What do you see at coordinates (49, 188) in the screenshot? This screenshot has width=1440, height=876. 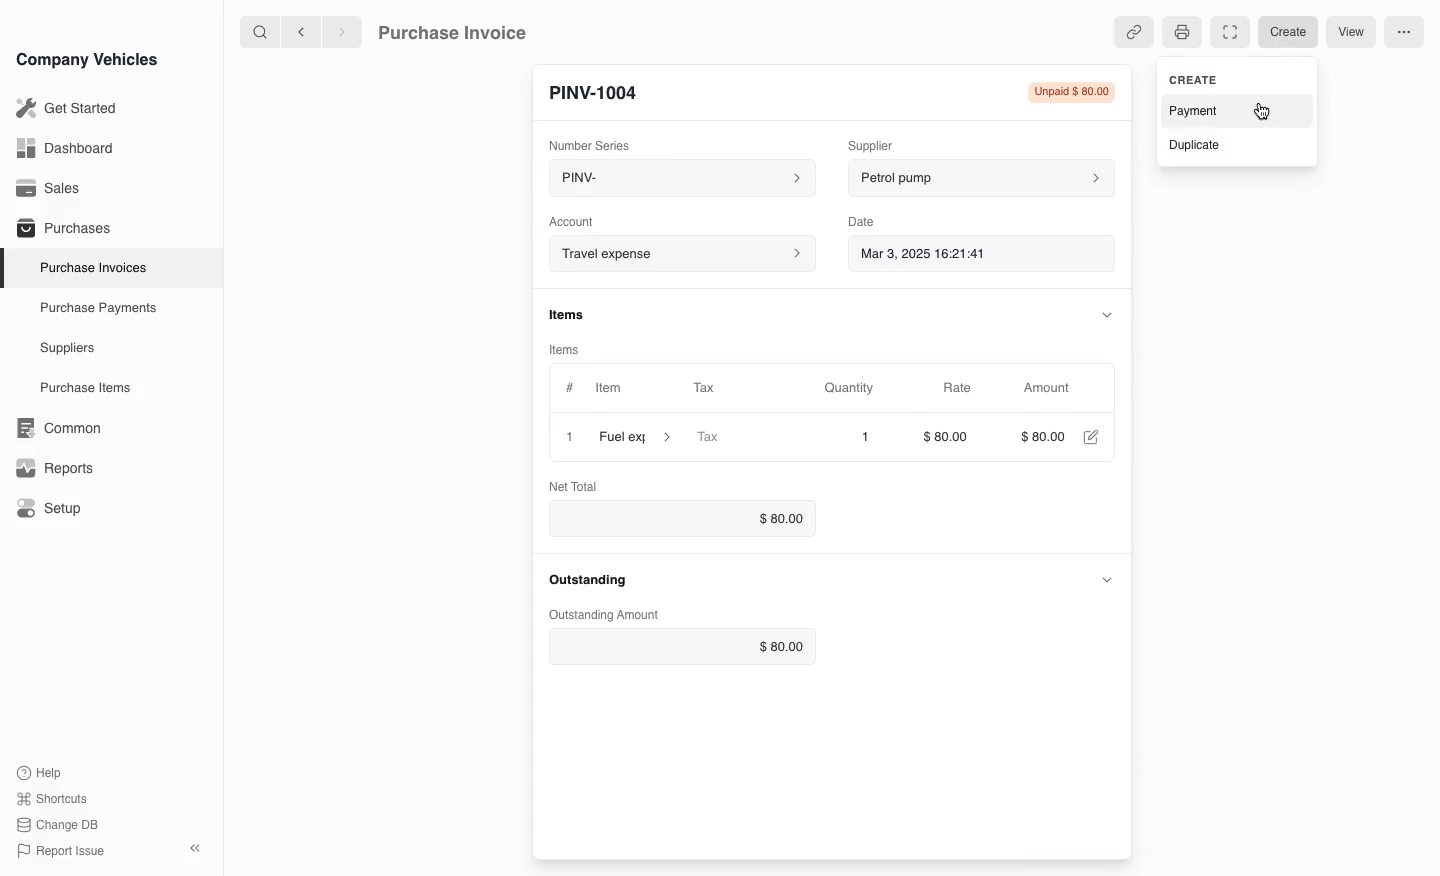 I see `Sales` at bounding box center [49, 188].